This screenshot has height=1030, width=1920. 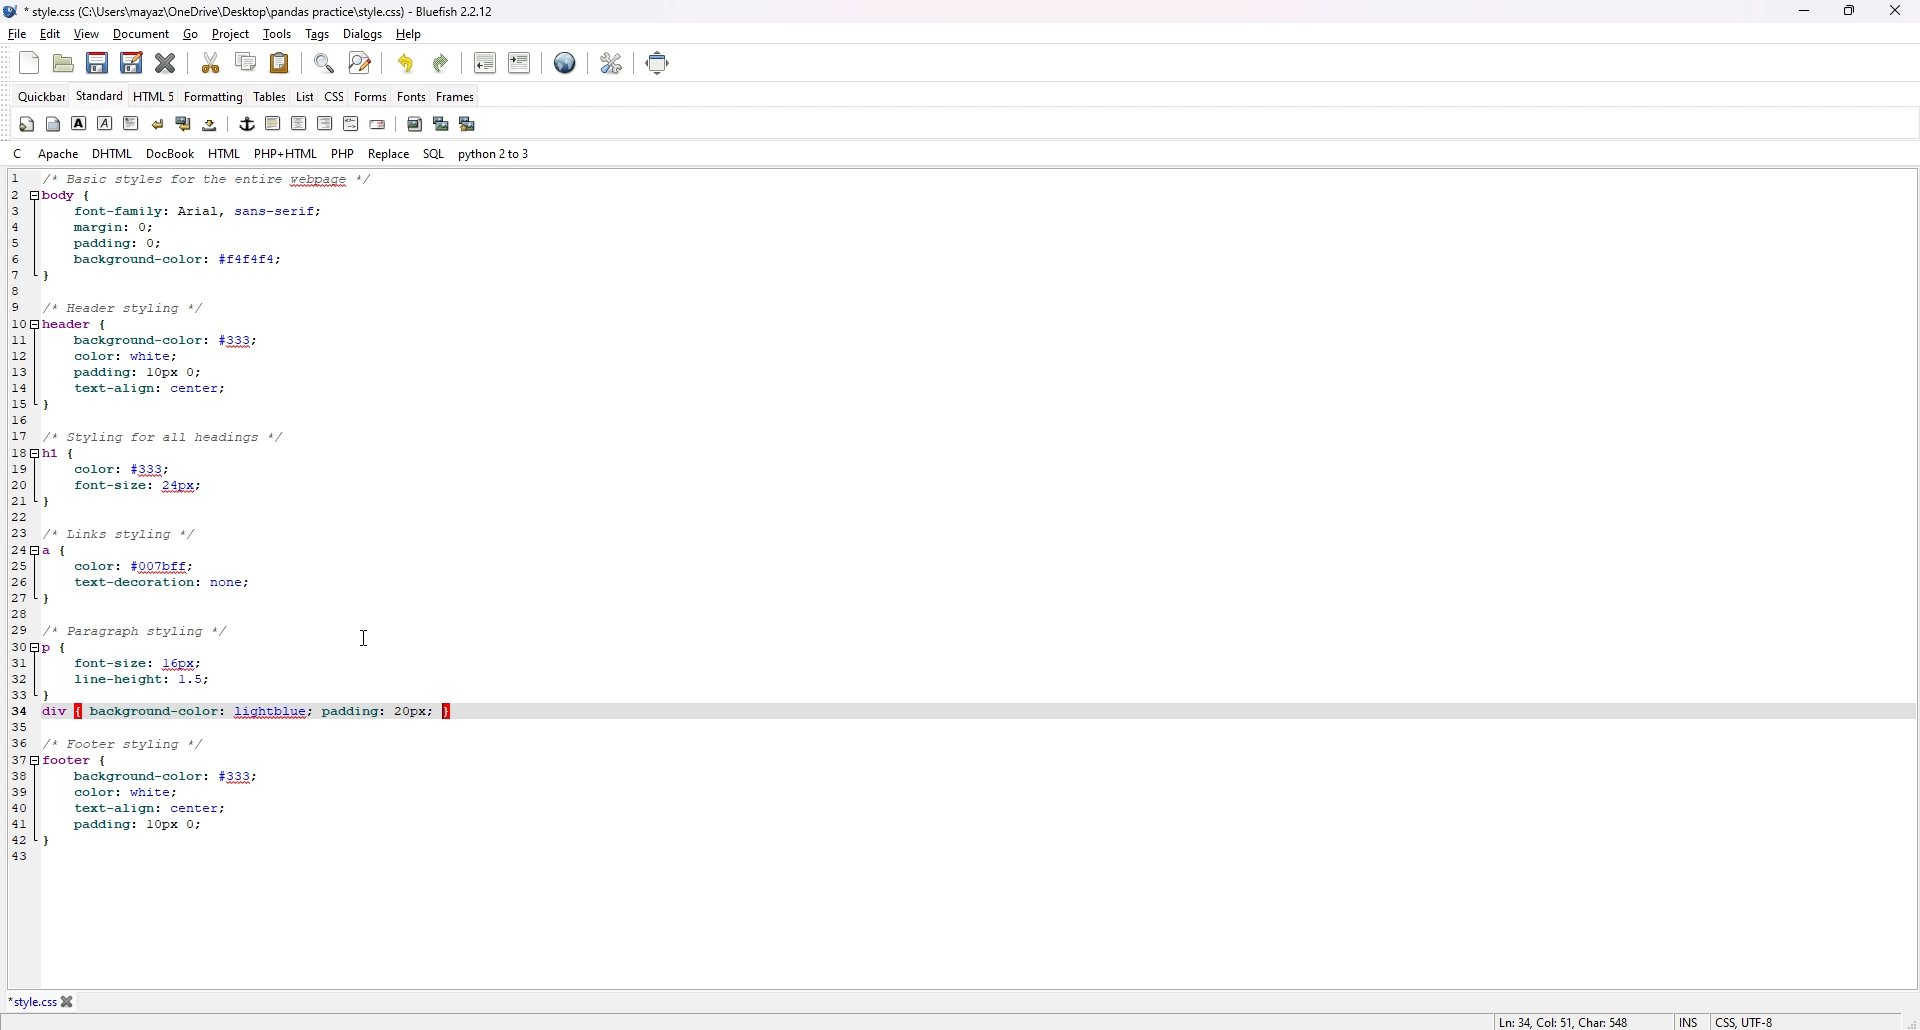 What do you see at coordinates (29, 62) in the screenshot?
I see `new` at bounding box center [29, 62].